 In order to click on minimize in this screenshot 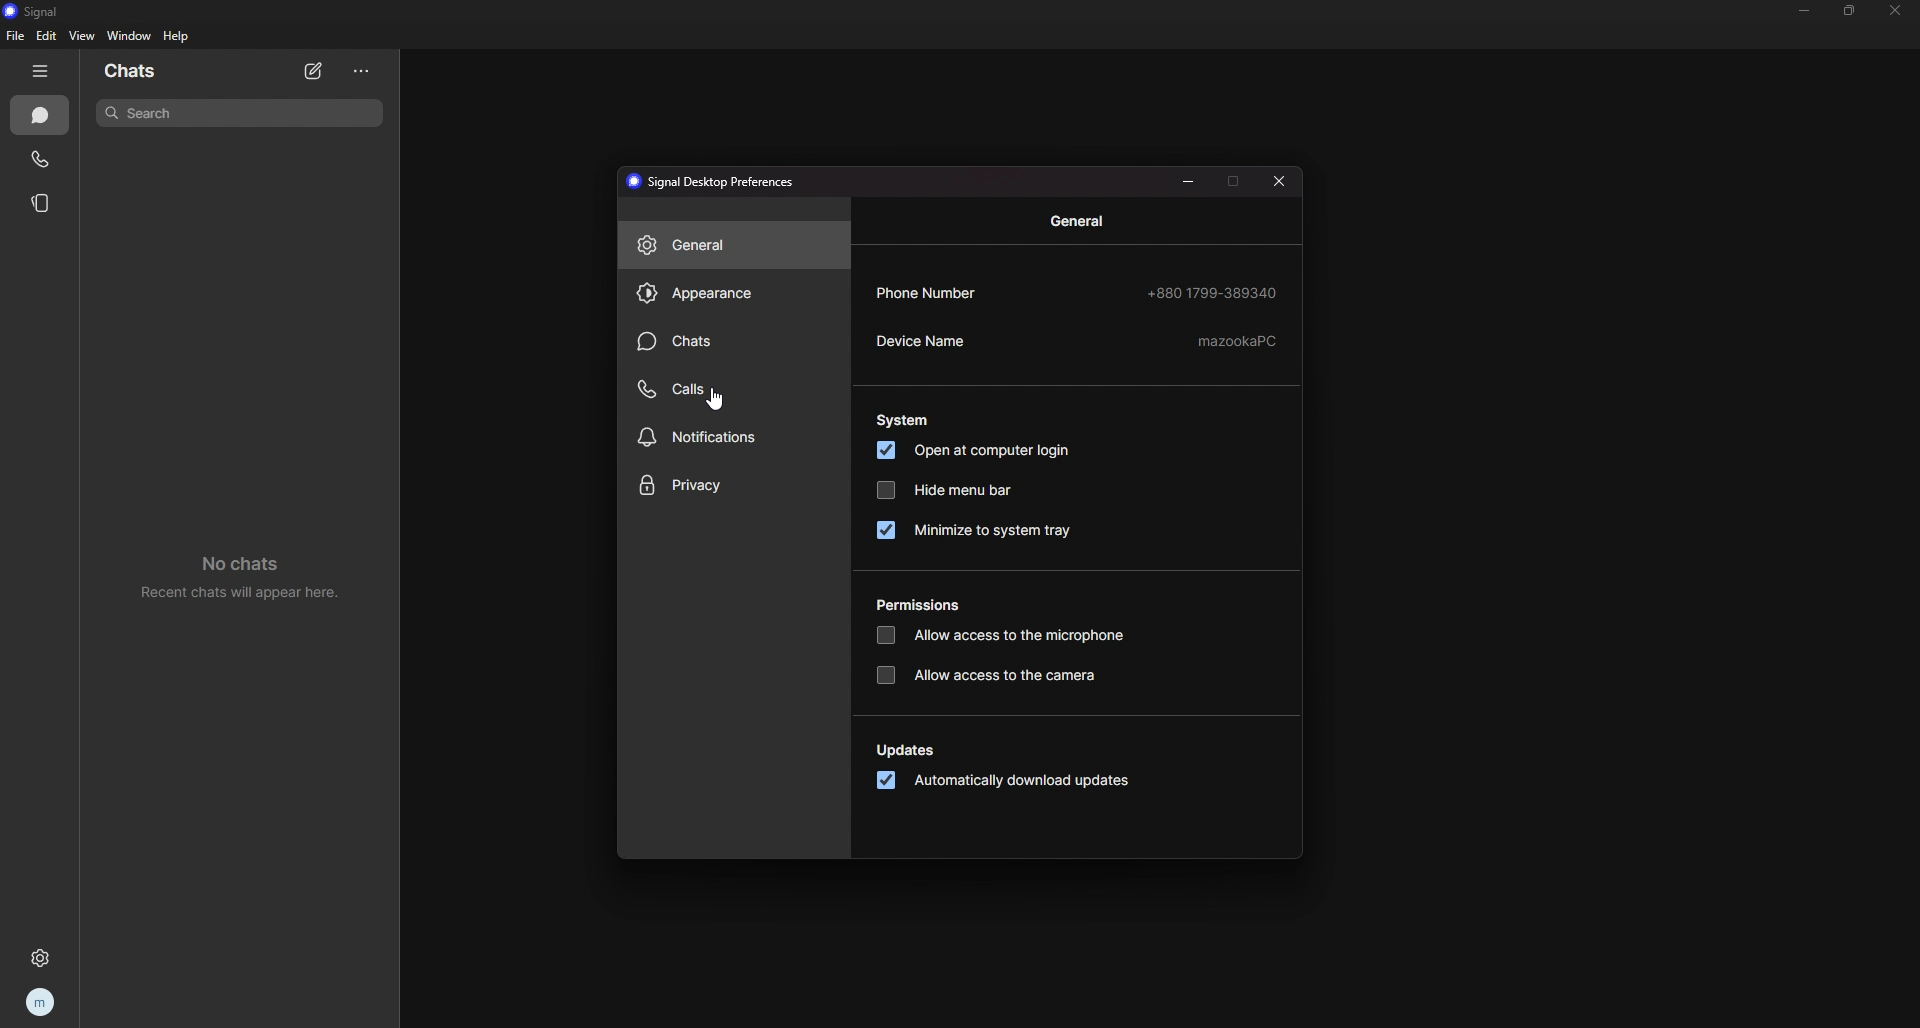, I will do `click(1804, 10)`.